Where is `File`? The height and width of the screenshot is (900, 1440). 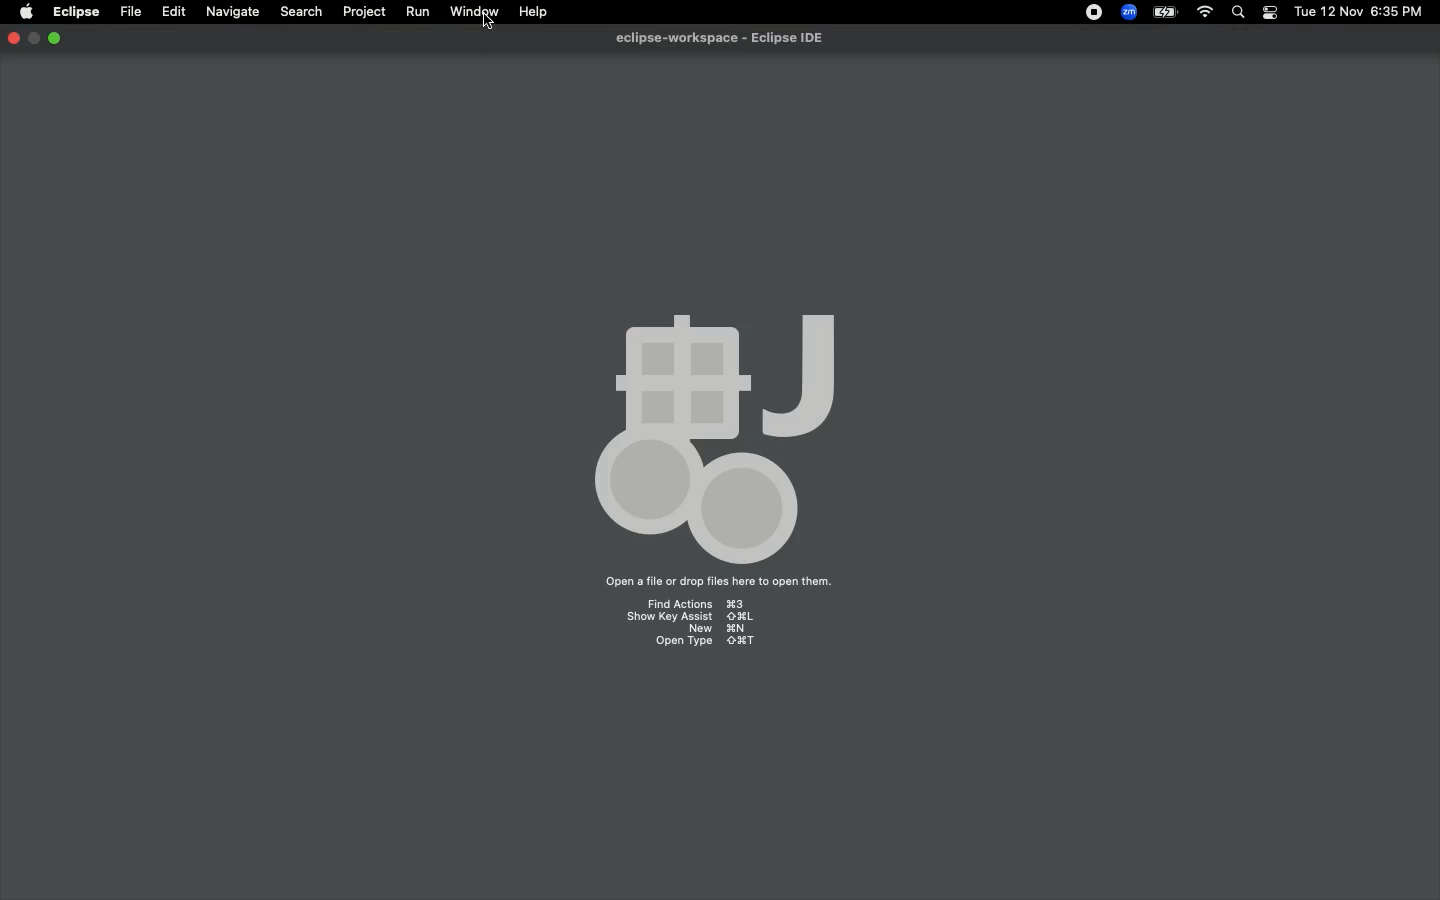 File is located at coordinates (129, 12).